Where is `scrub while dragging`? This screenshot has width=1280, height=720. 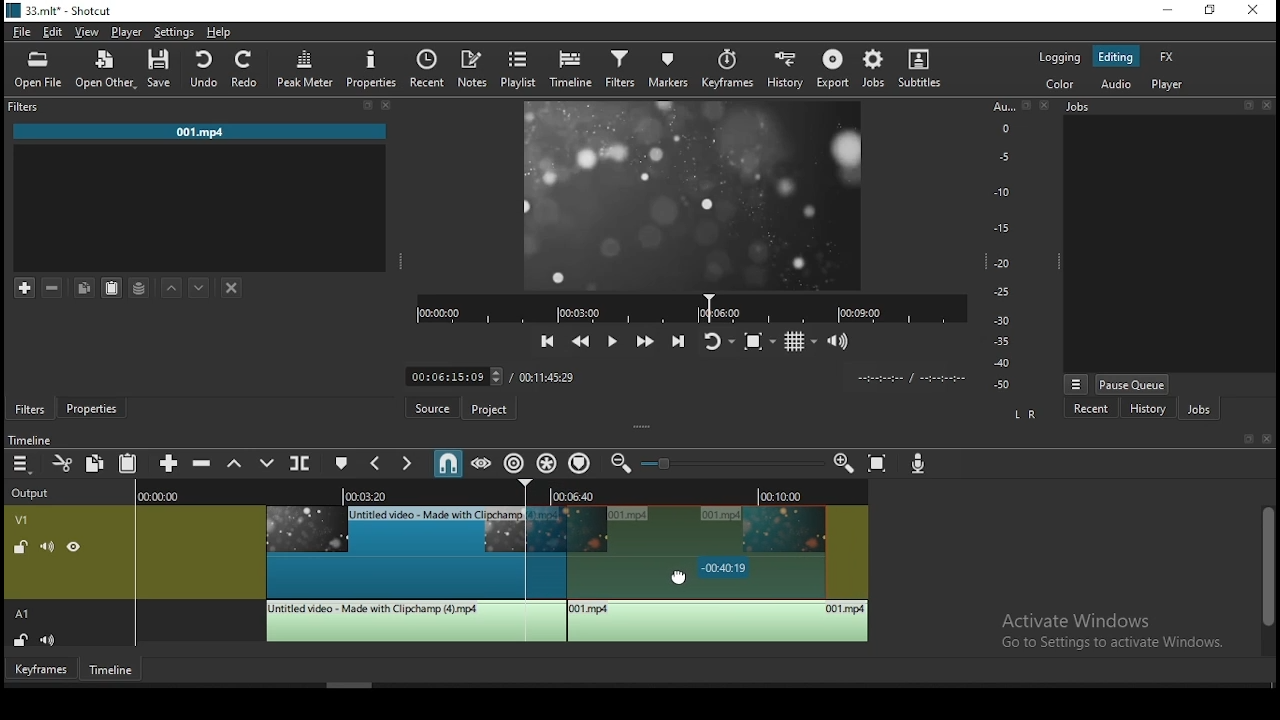 scrub while dragging is located at coordinates (480, 463).